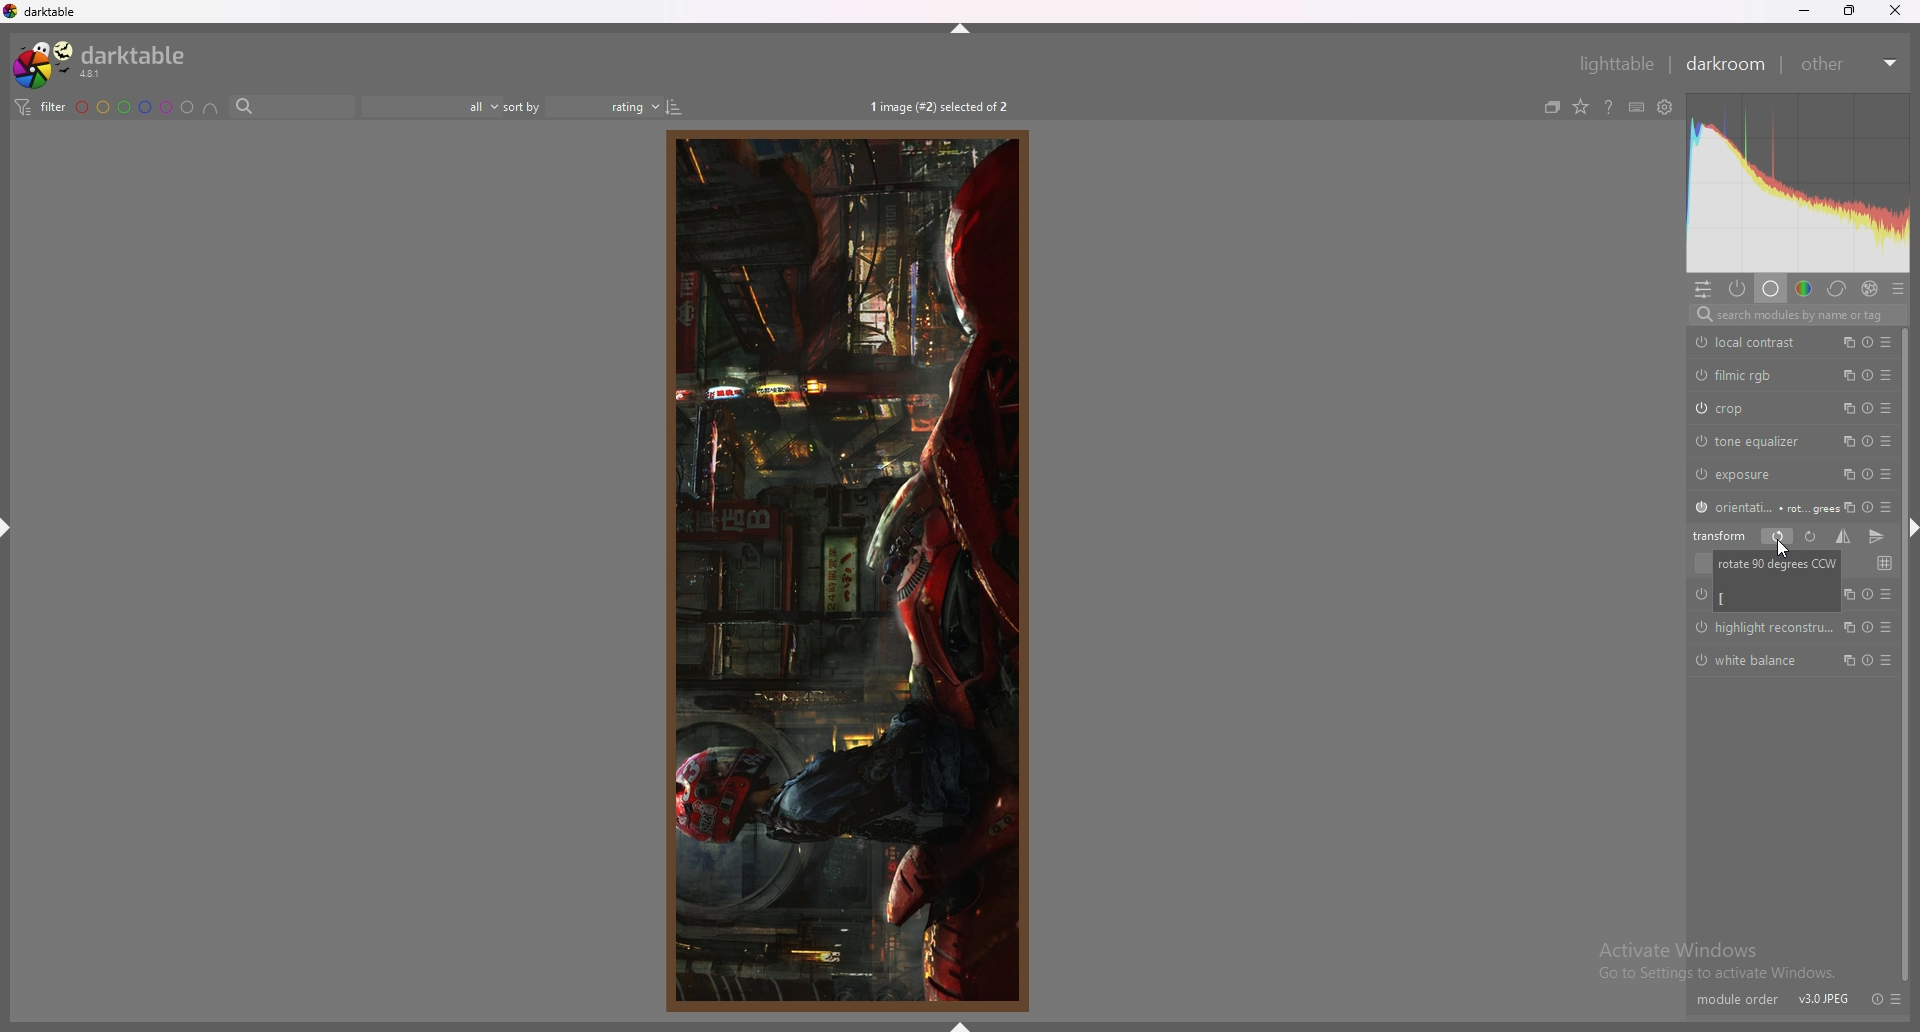 The height and width of the screenshot is (1032, 1920). Describe the element at coordinates (1763, 629) in the screenshot. I see `` at that location.